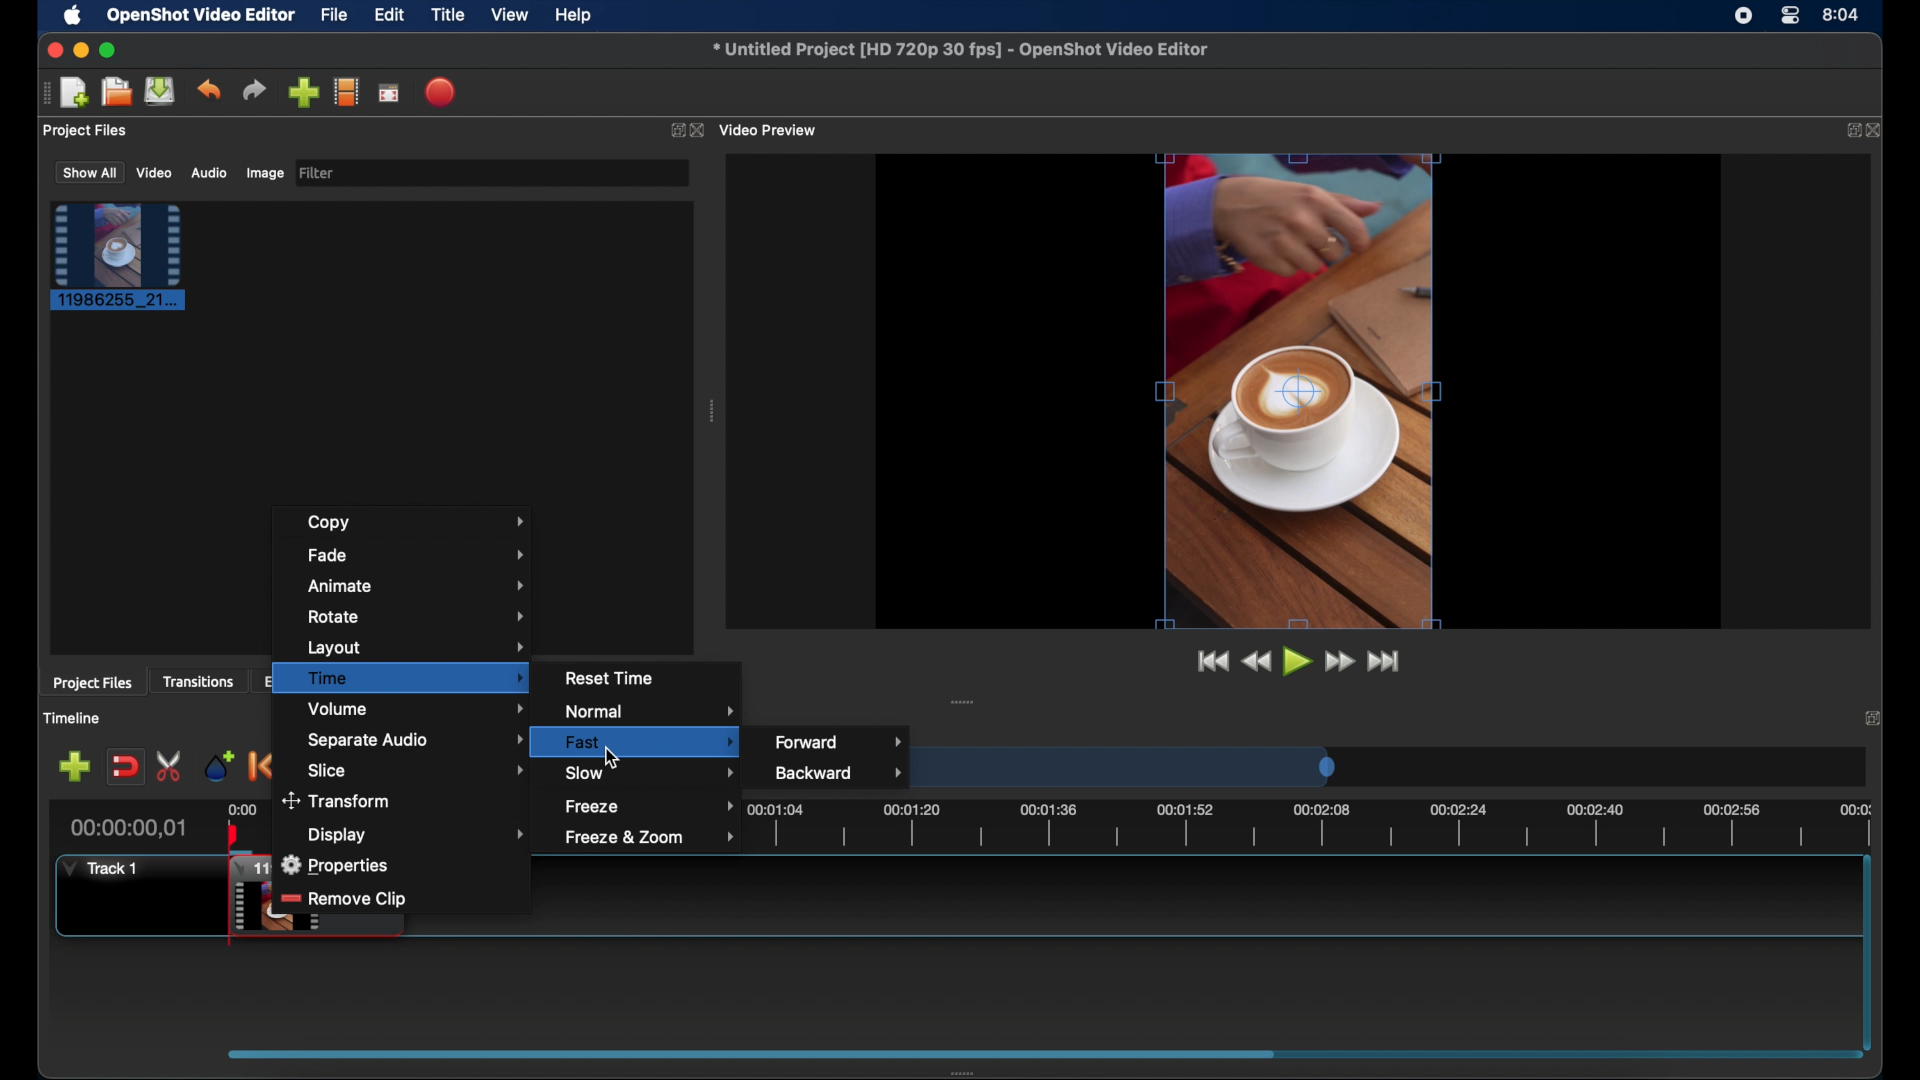 This screenshot has height=1080, width=1920. I want to click on disable  snapping, so click(124, 765).